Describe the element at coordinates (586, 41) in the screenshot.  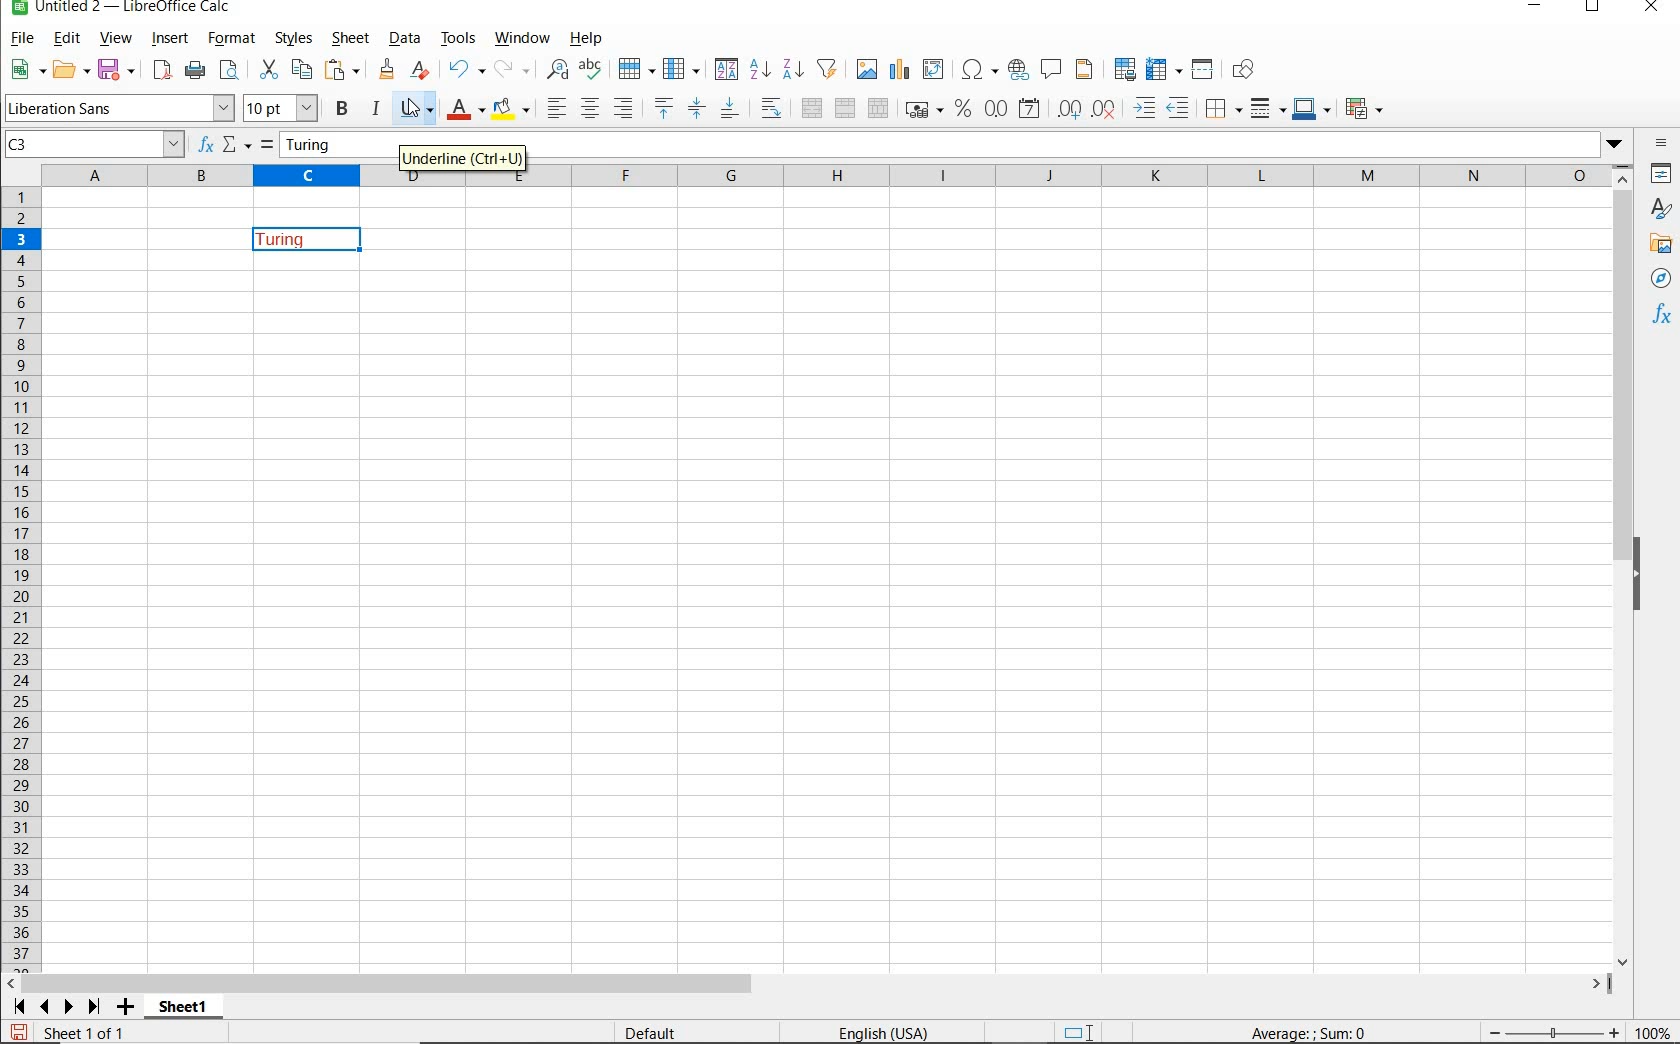
I see `HELP` at that location.